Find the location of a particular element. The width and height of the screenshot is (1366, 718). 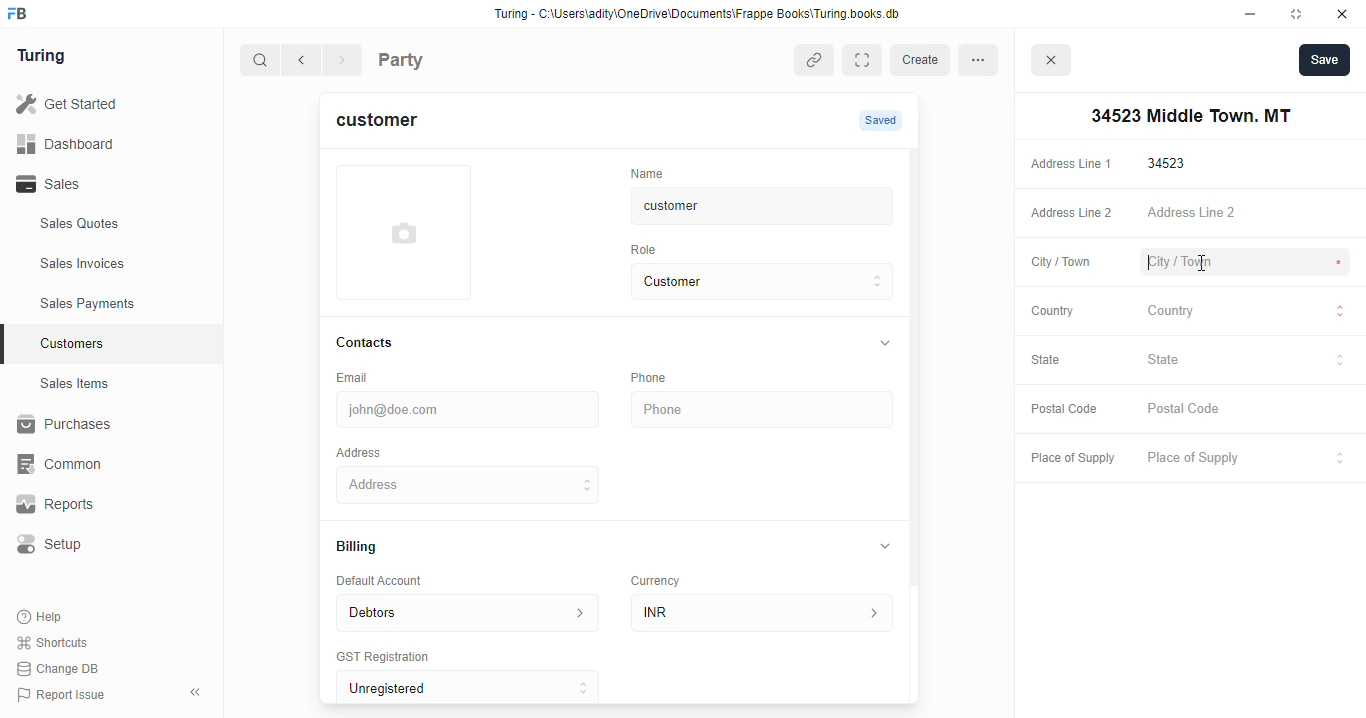

john@doe.com is located at coordinates (471, 407).